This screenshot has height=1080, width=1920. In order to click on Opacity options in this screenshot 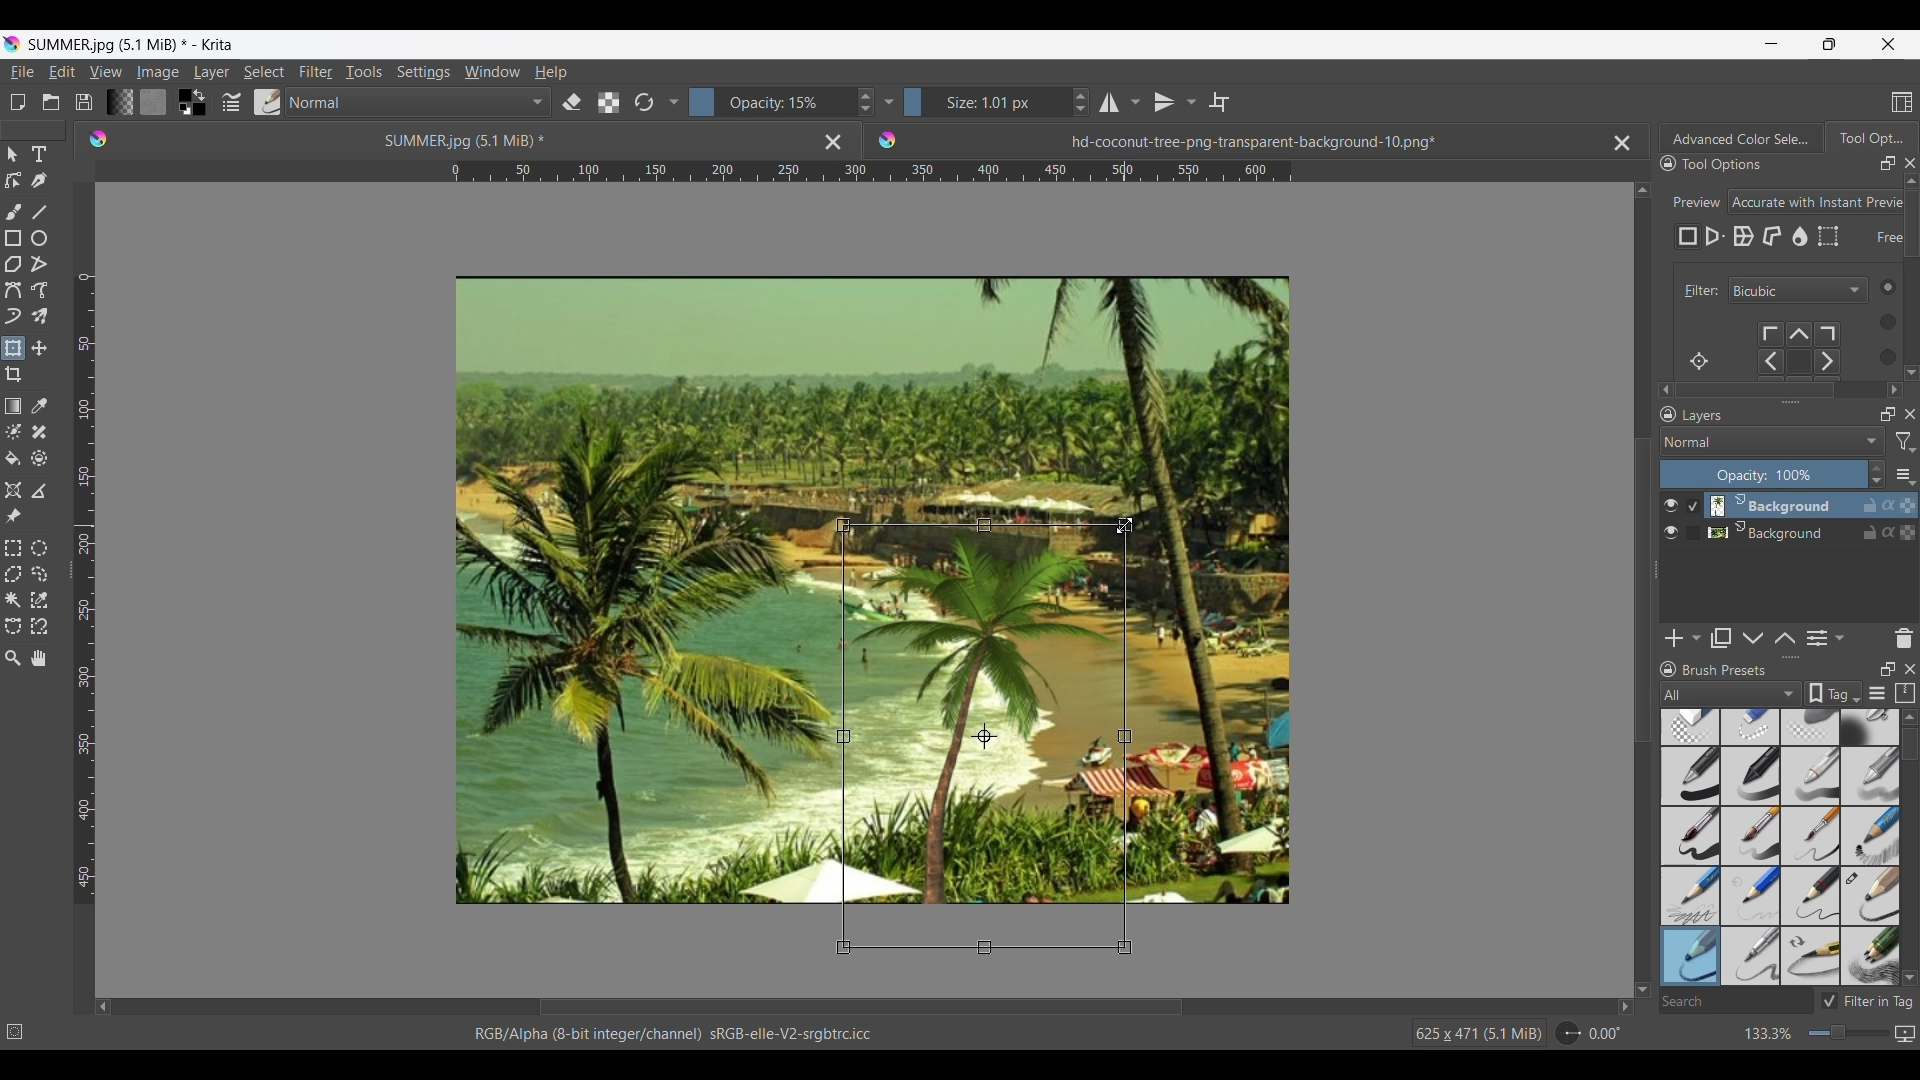, I will do `click(888, 101)`.